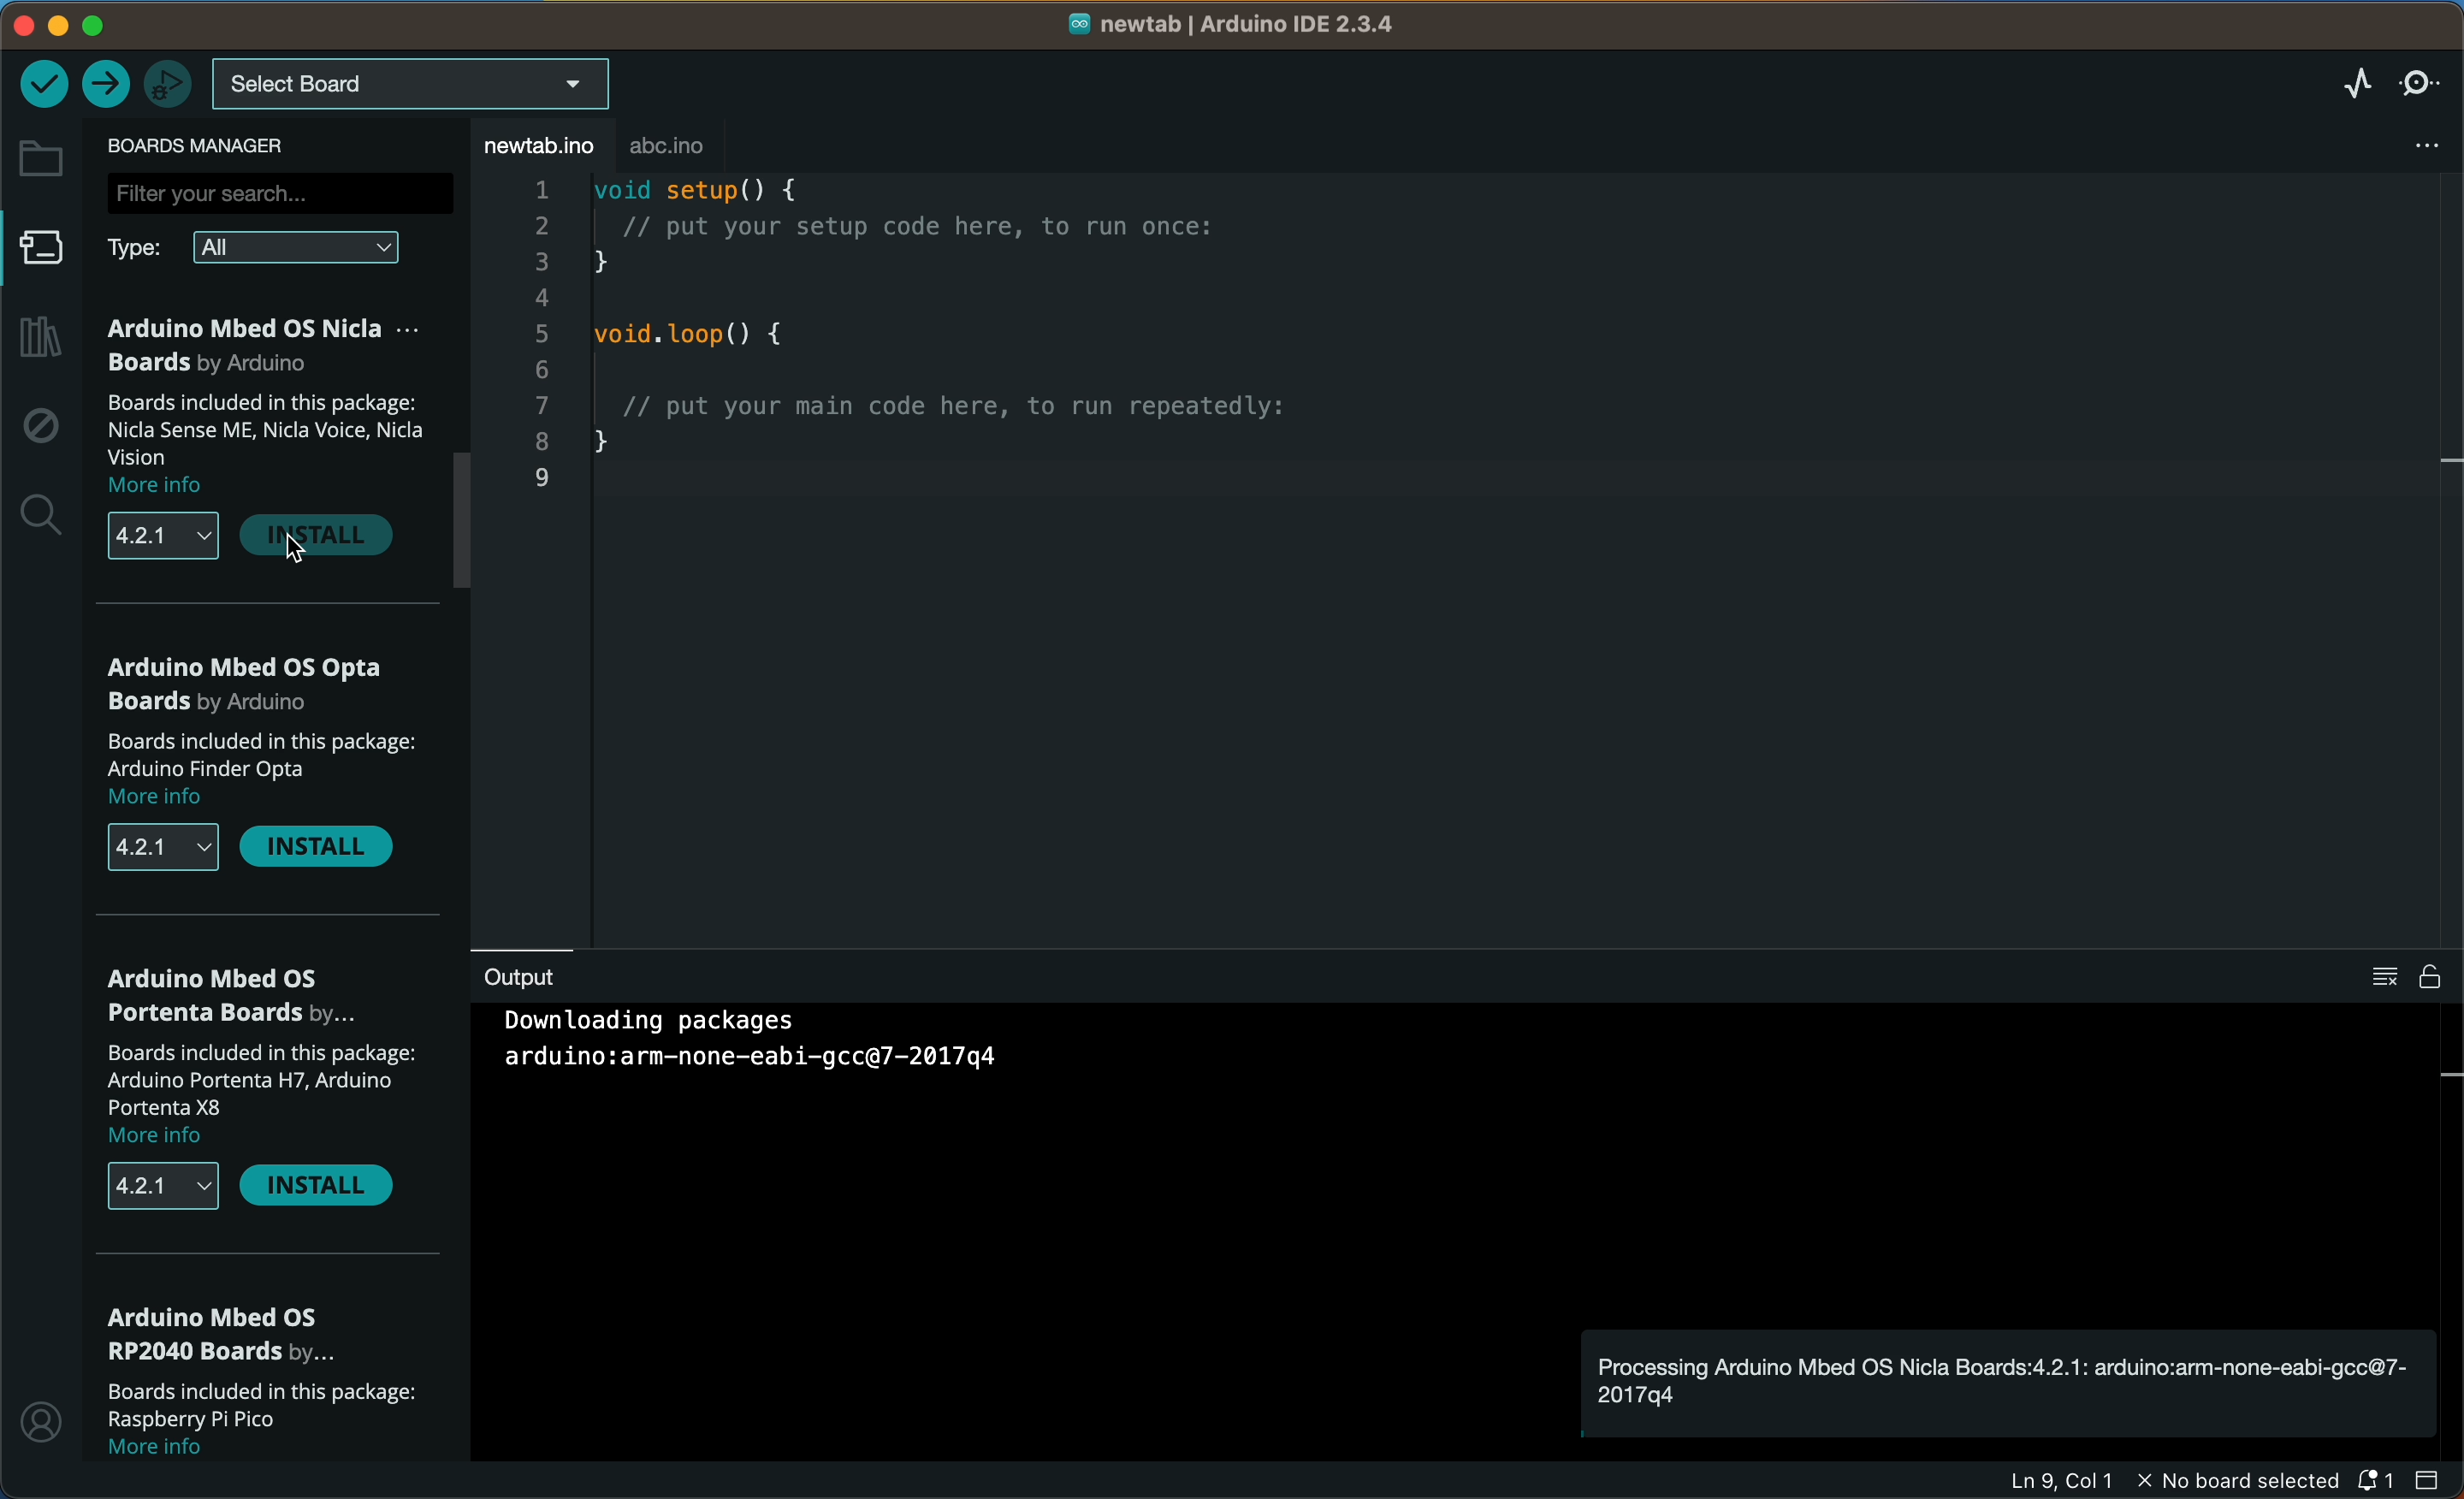 The width and height of the screenshot is (2464, 1499). What do you see at coordinates (321, 1188) in the screenshot?
I see `install` at bounding box center [321, 1188].